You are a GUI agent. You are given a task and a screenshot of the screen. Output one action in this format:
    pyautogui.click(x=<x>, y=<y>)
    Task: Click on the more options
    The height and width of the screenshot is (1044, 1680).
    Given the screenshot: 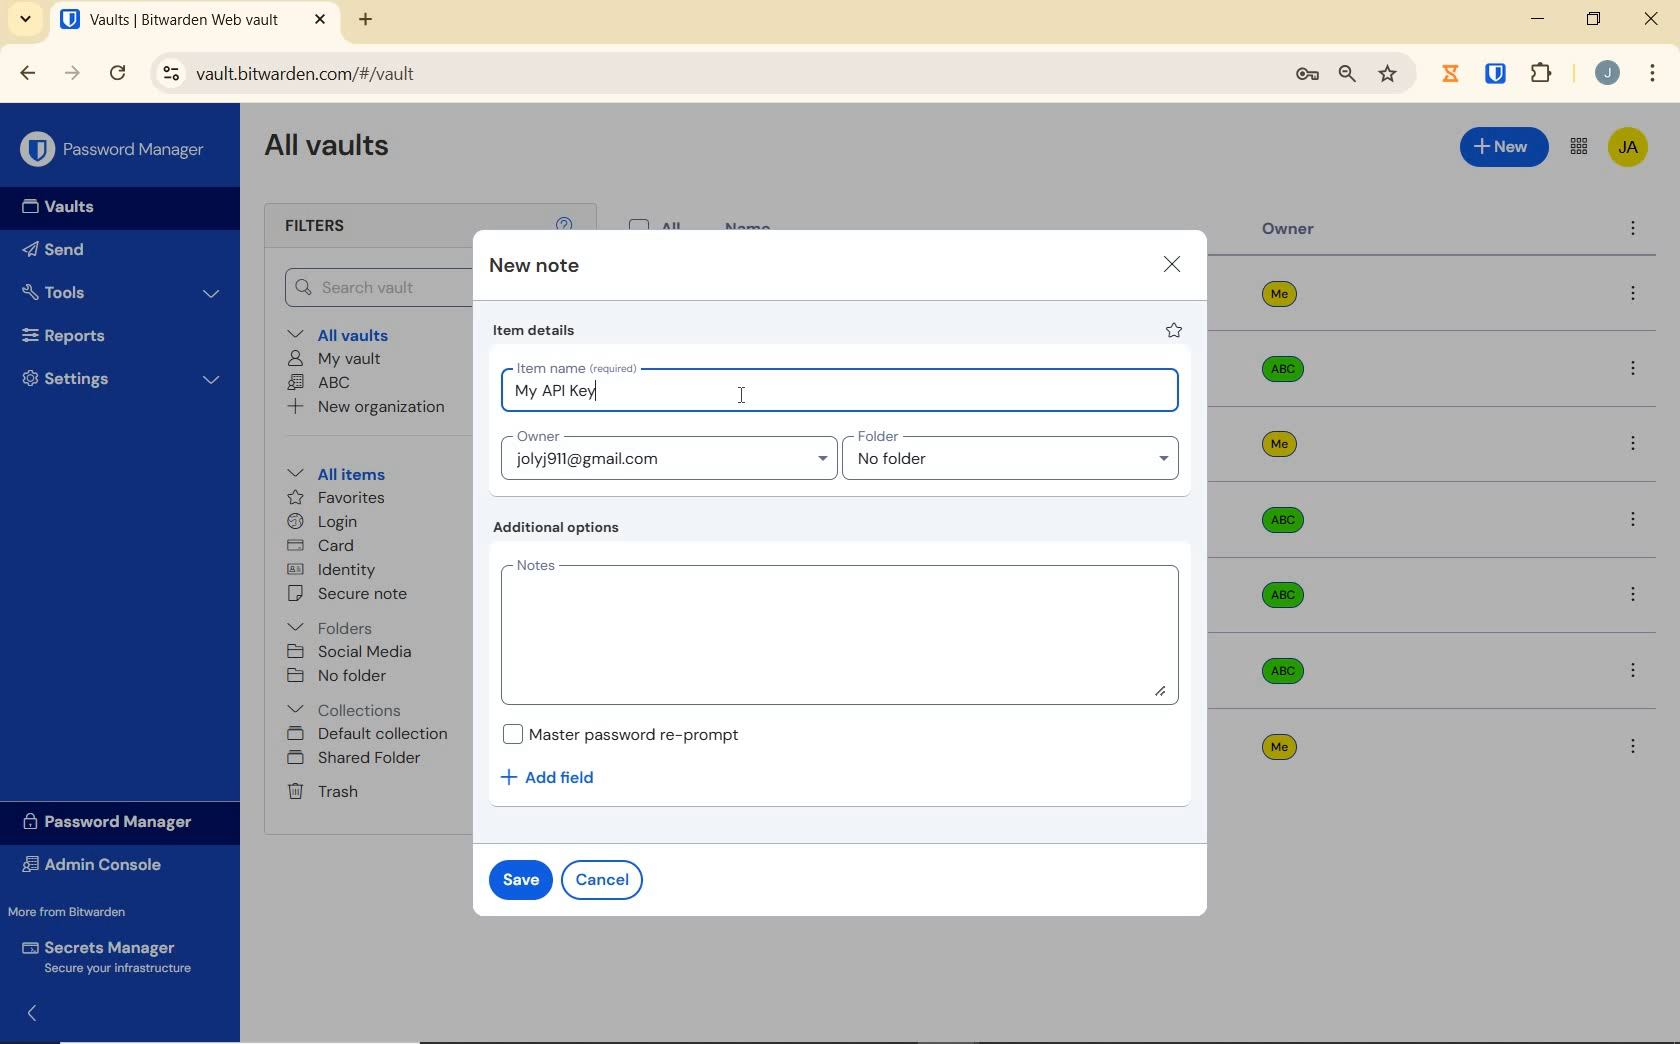 What is the action you would take?
    pyautogui.click(x=1635, y=595)
    